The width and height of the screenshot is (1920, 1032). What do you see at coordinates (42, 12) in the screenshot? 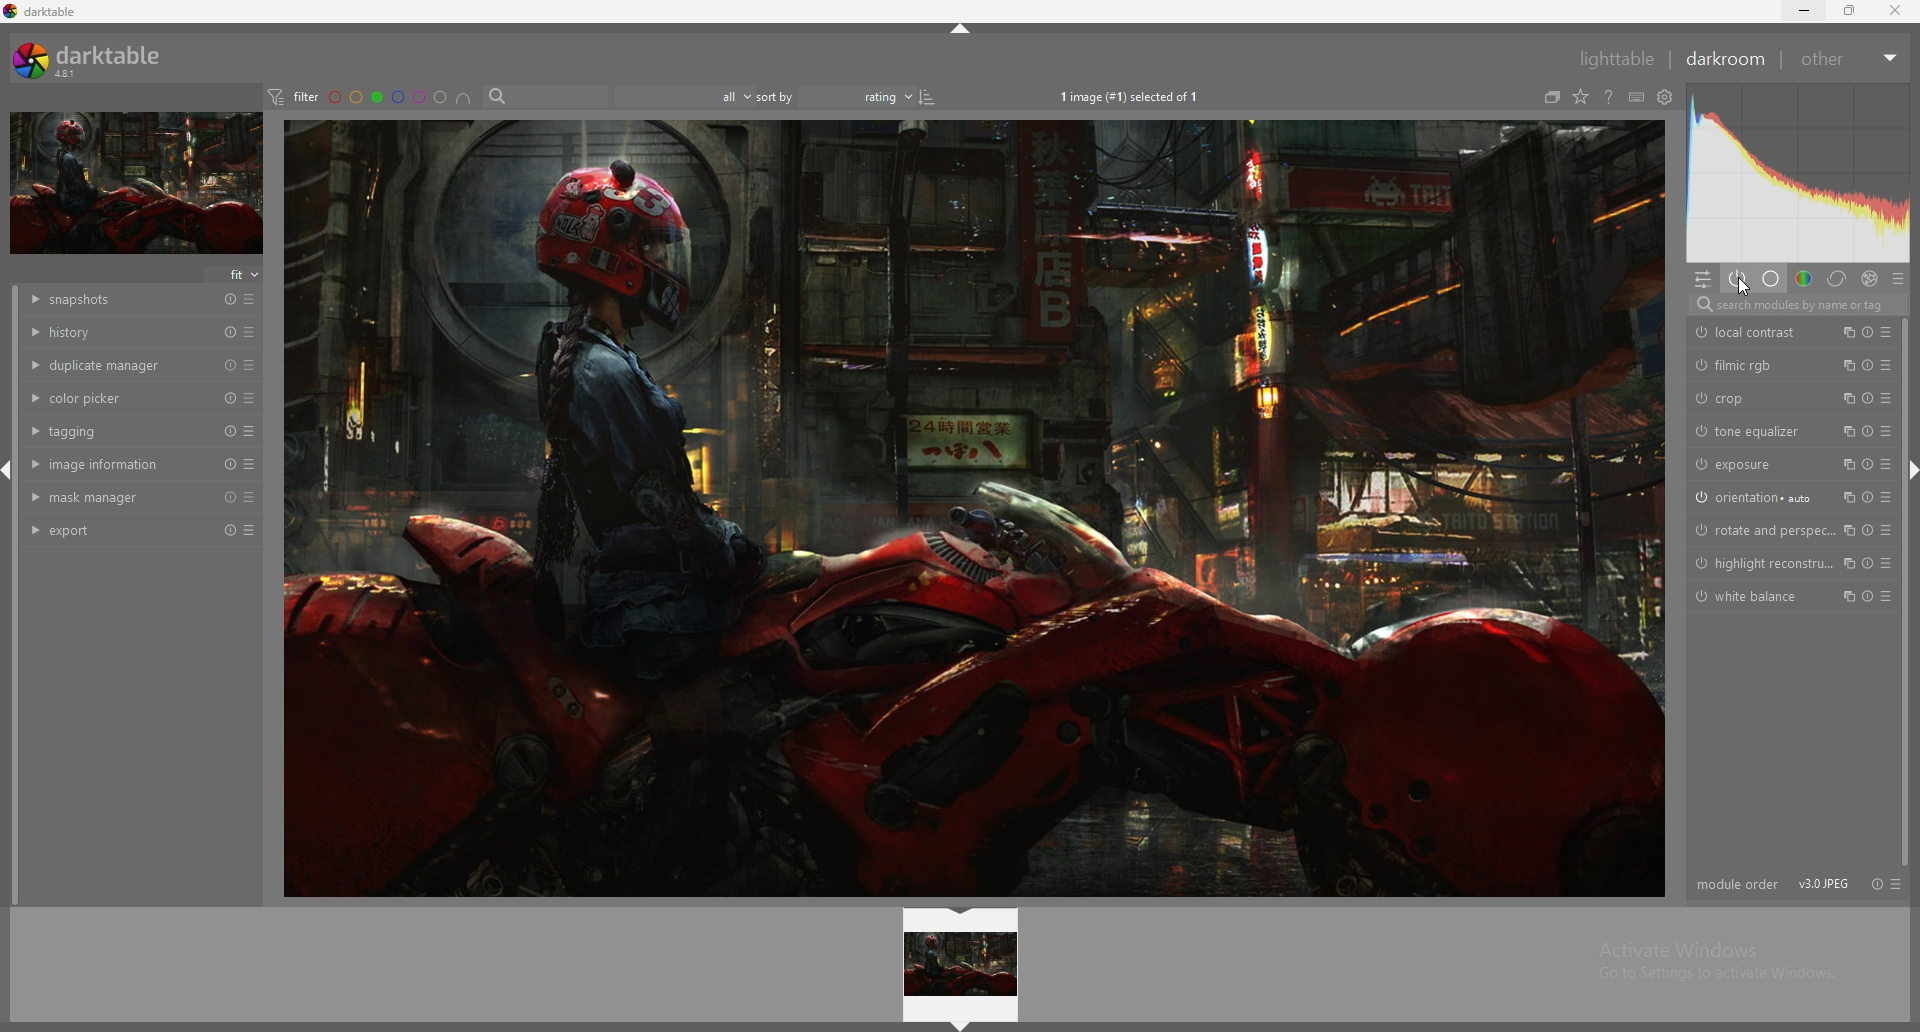
I see `darktable` at bounding box center [42, 12].